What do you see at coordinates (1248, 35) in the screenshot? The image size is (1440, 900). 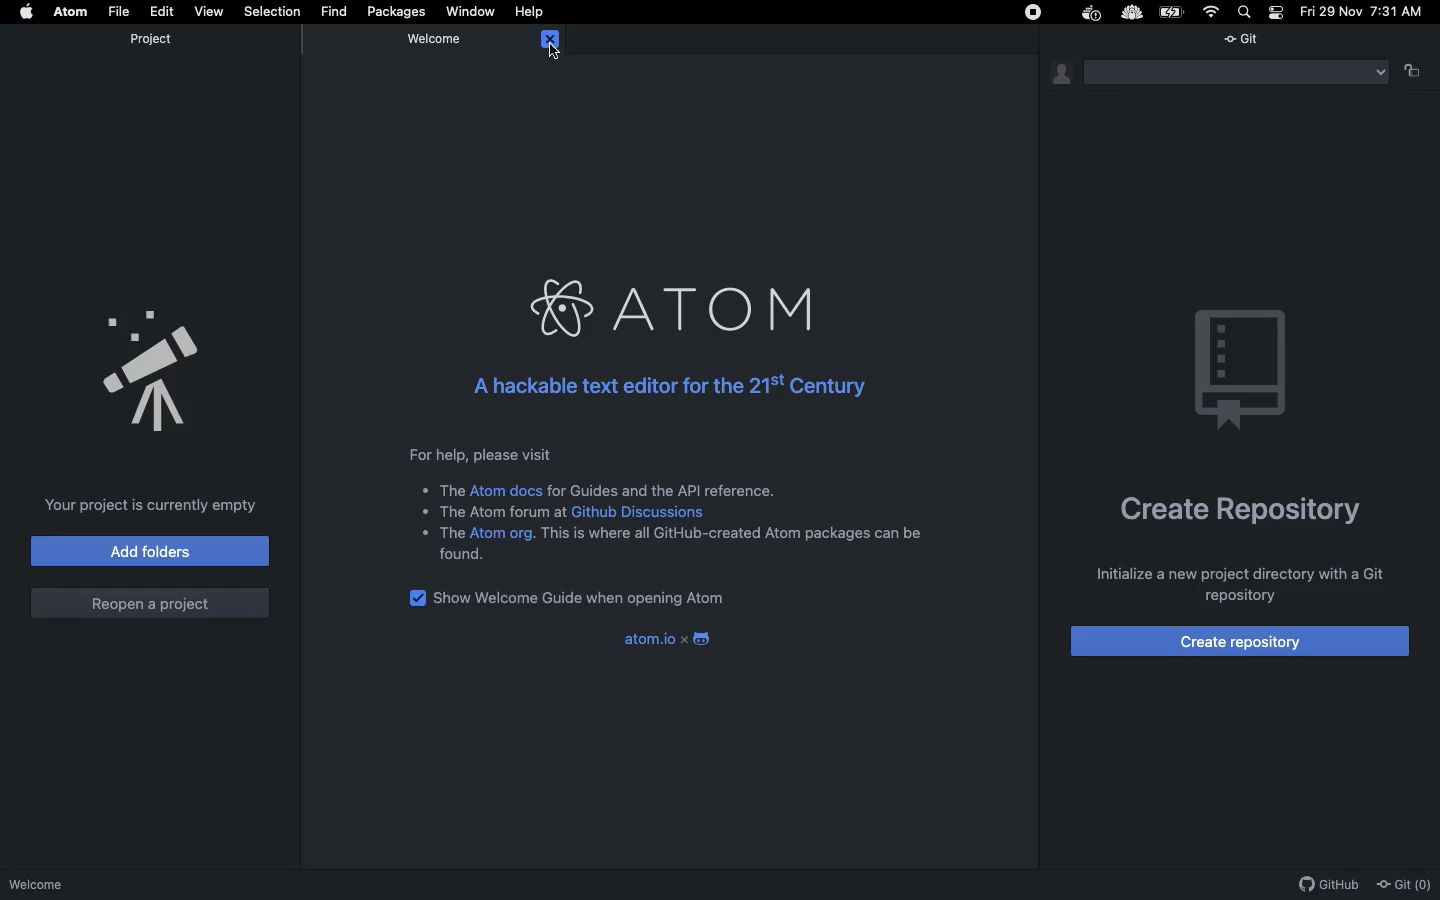 I see `Git` at bounding box center [1248, 35].